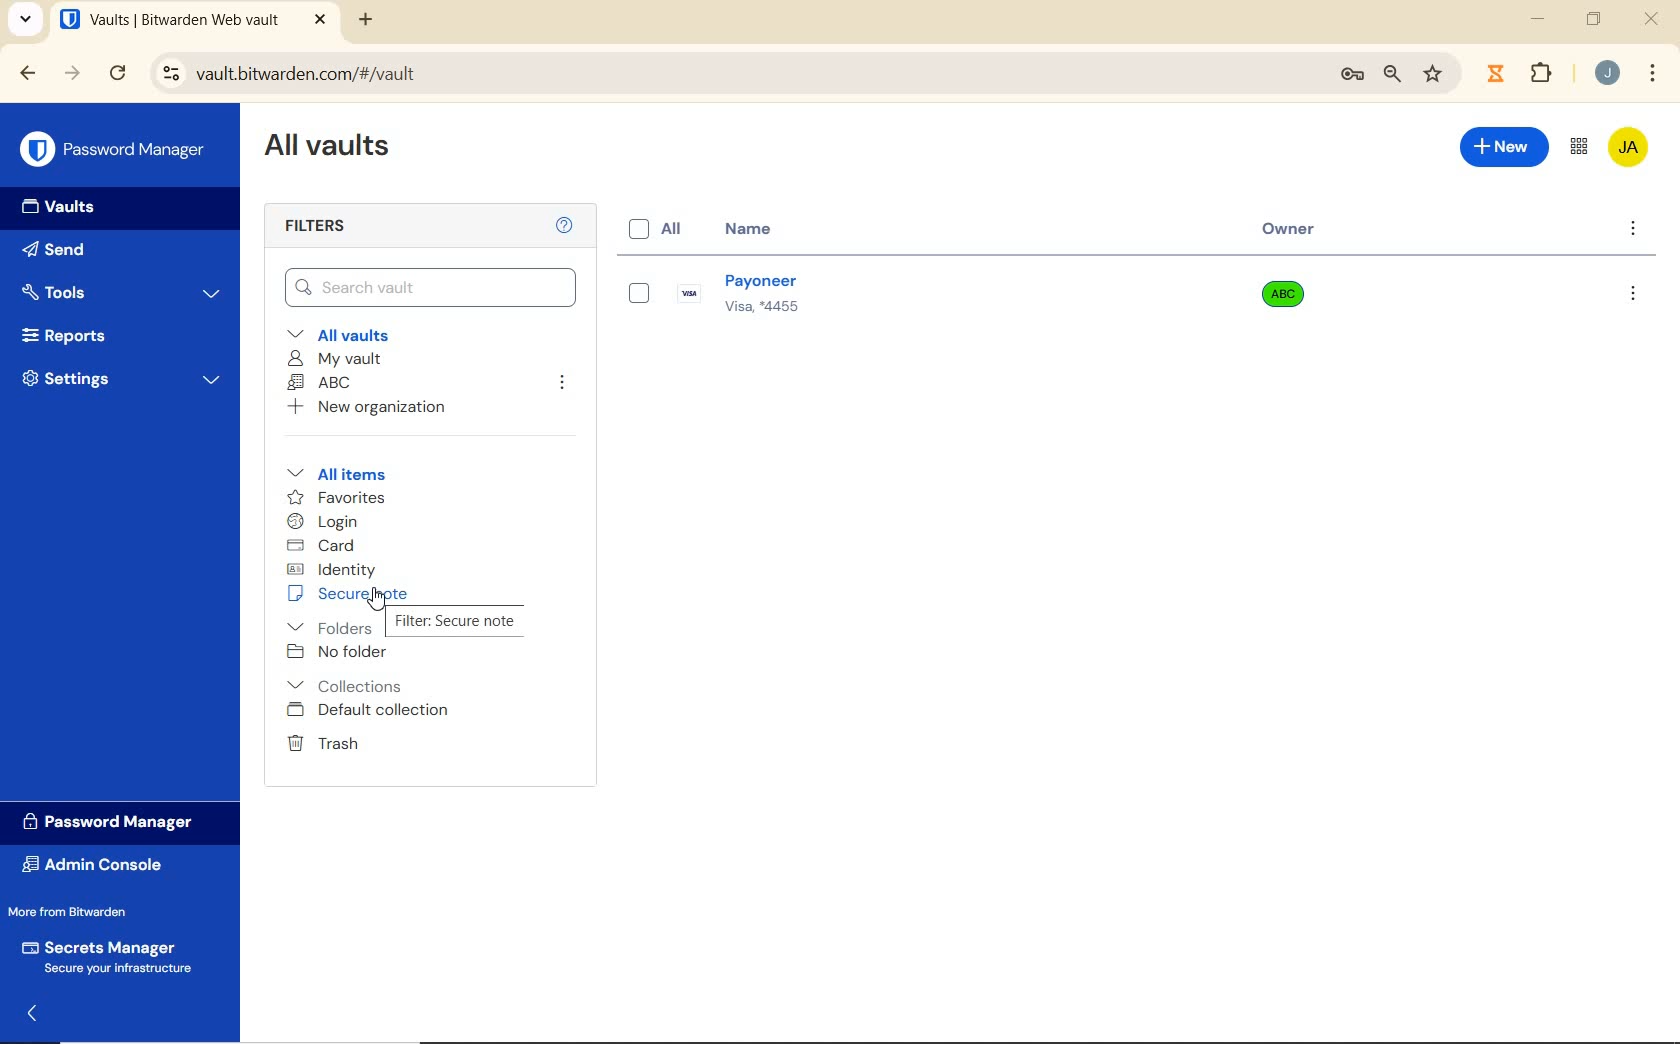 Image resolution: width=1680 pixels, height=1044 pixels. What do you see at coordinates (1435, 75) in the screenshot?
I see `bookmark` at bounding box center [1435, 75].